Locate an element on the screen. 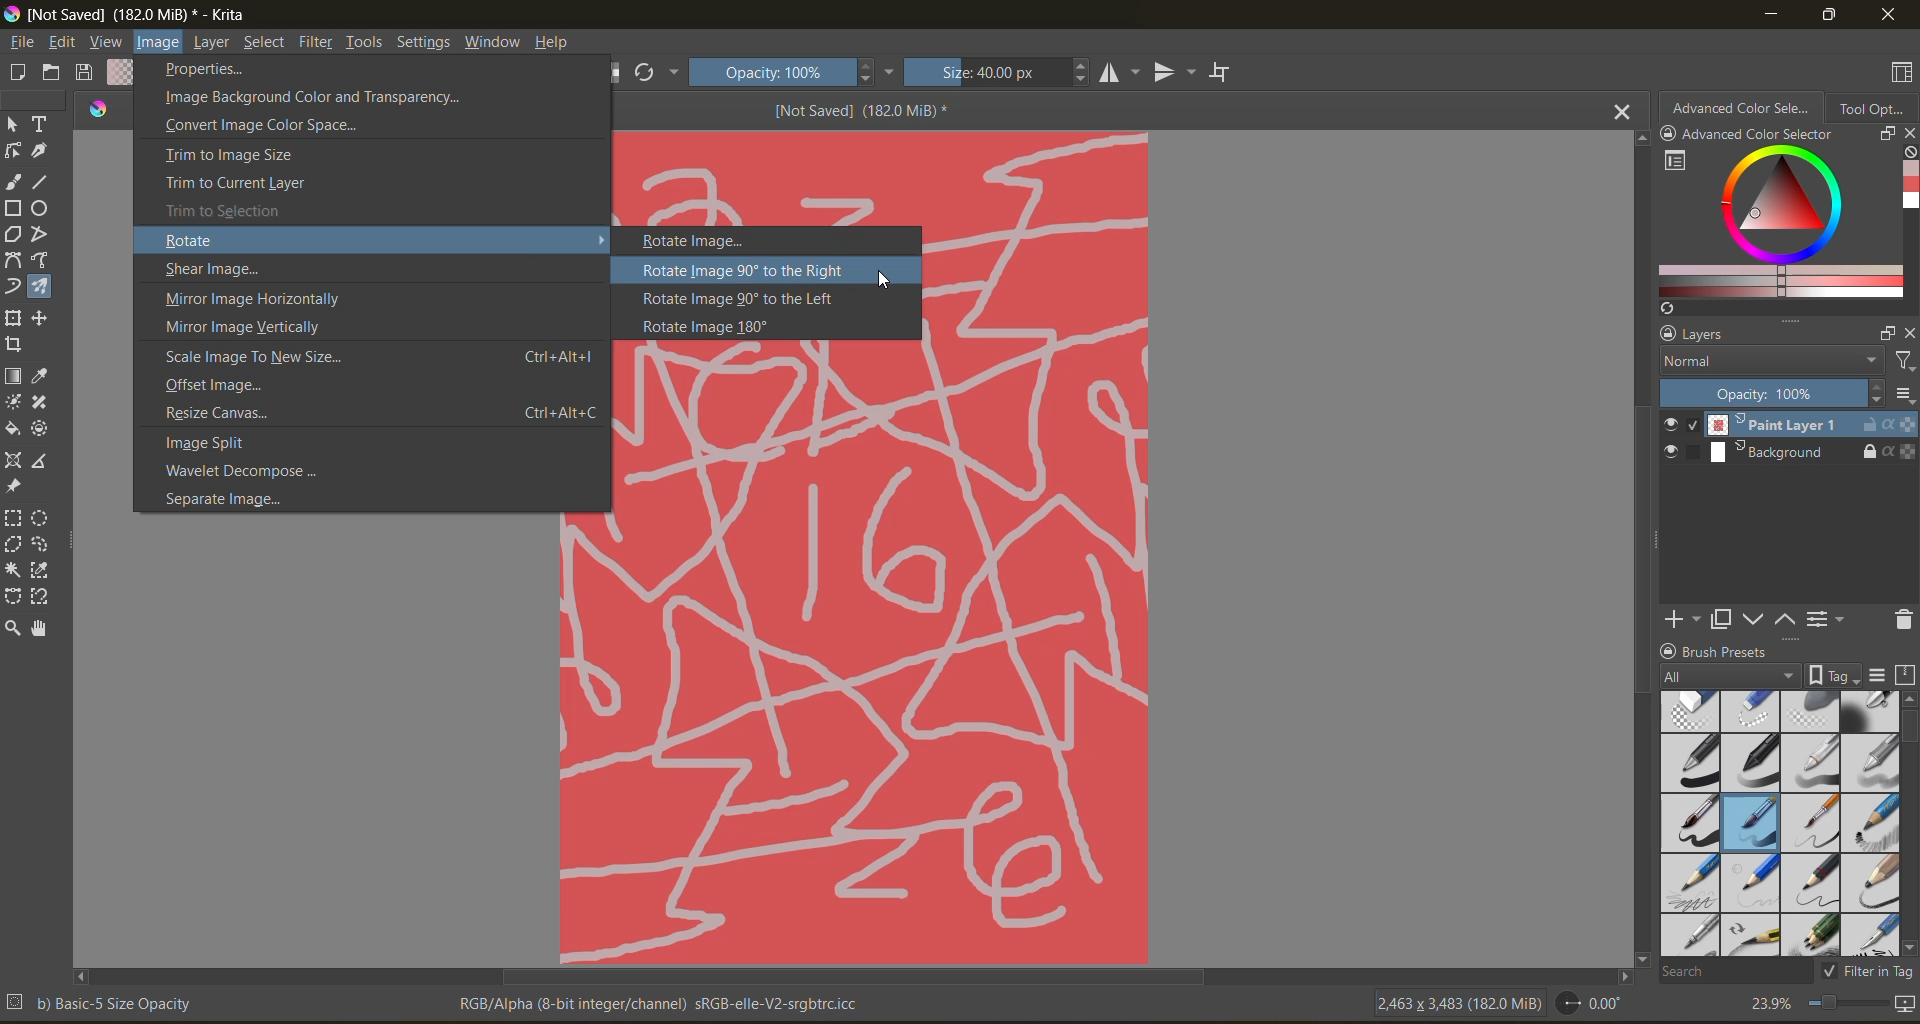 The width and height of the screenshot is (1920, 1024). rotate angle is located at coordinates (1596, 1001).